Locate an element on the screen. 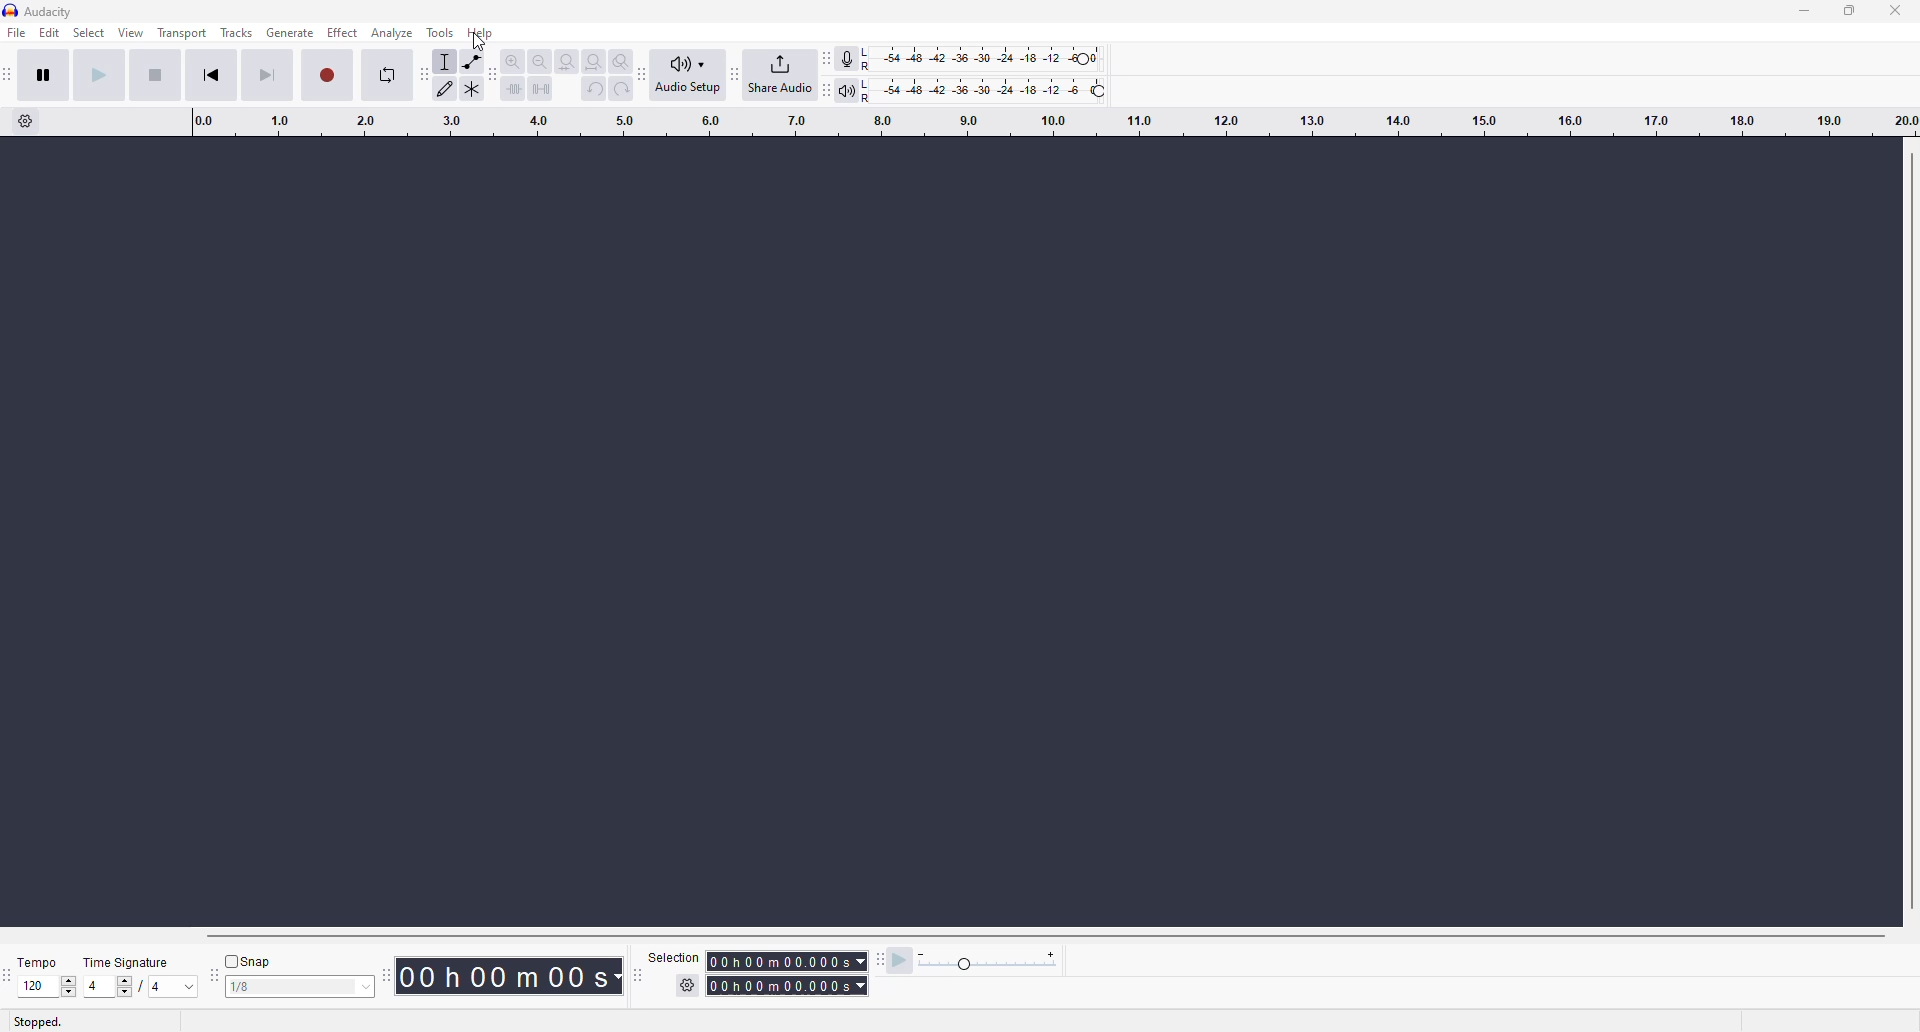 This screenshot has width=1920, height=1032. audio setup is located at coordinates (687, 75).